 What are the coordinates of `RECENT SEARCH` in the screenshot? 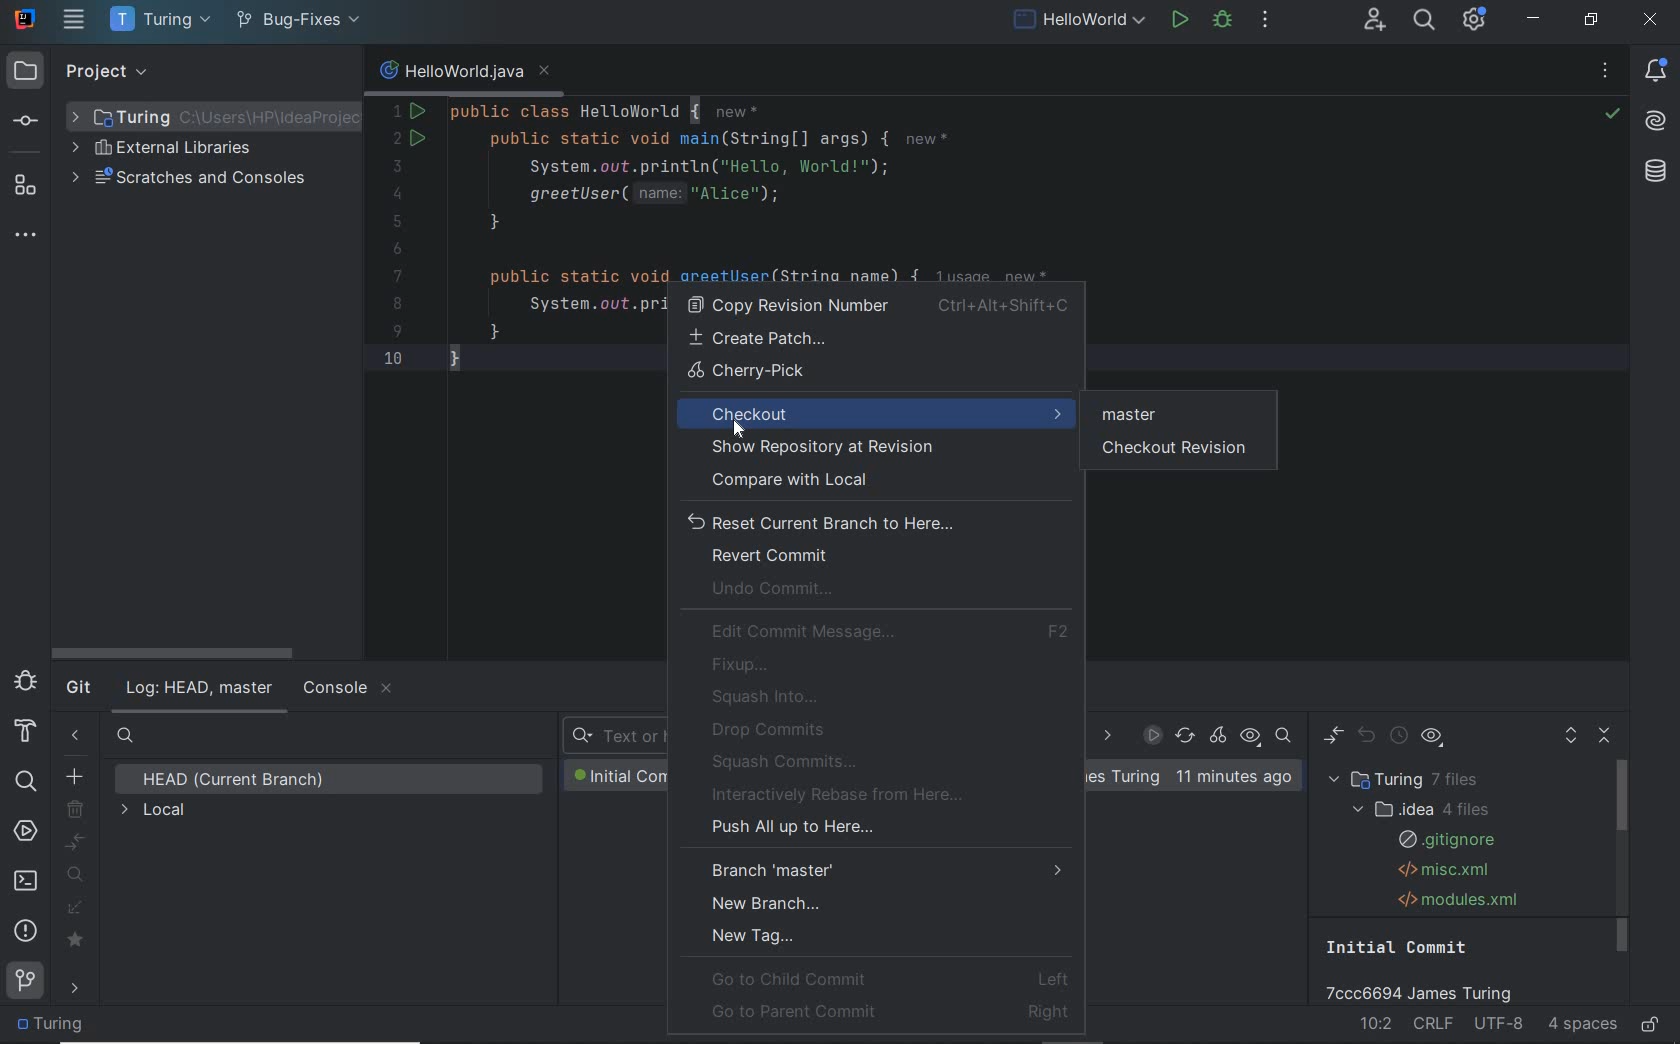 It's located at (613, 737).